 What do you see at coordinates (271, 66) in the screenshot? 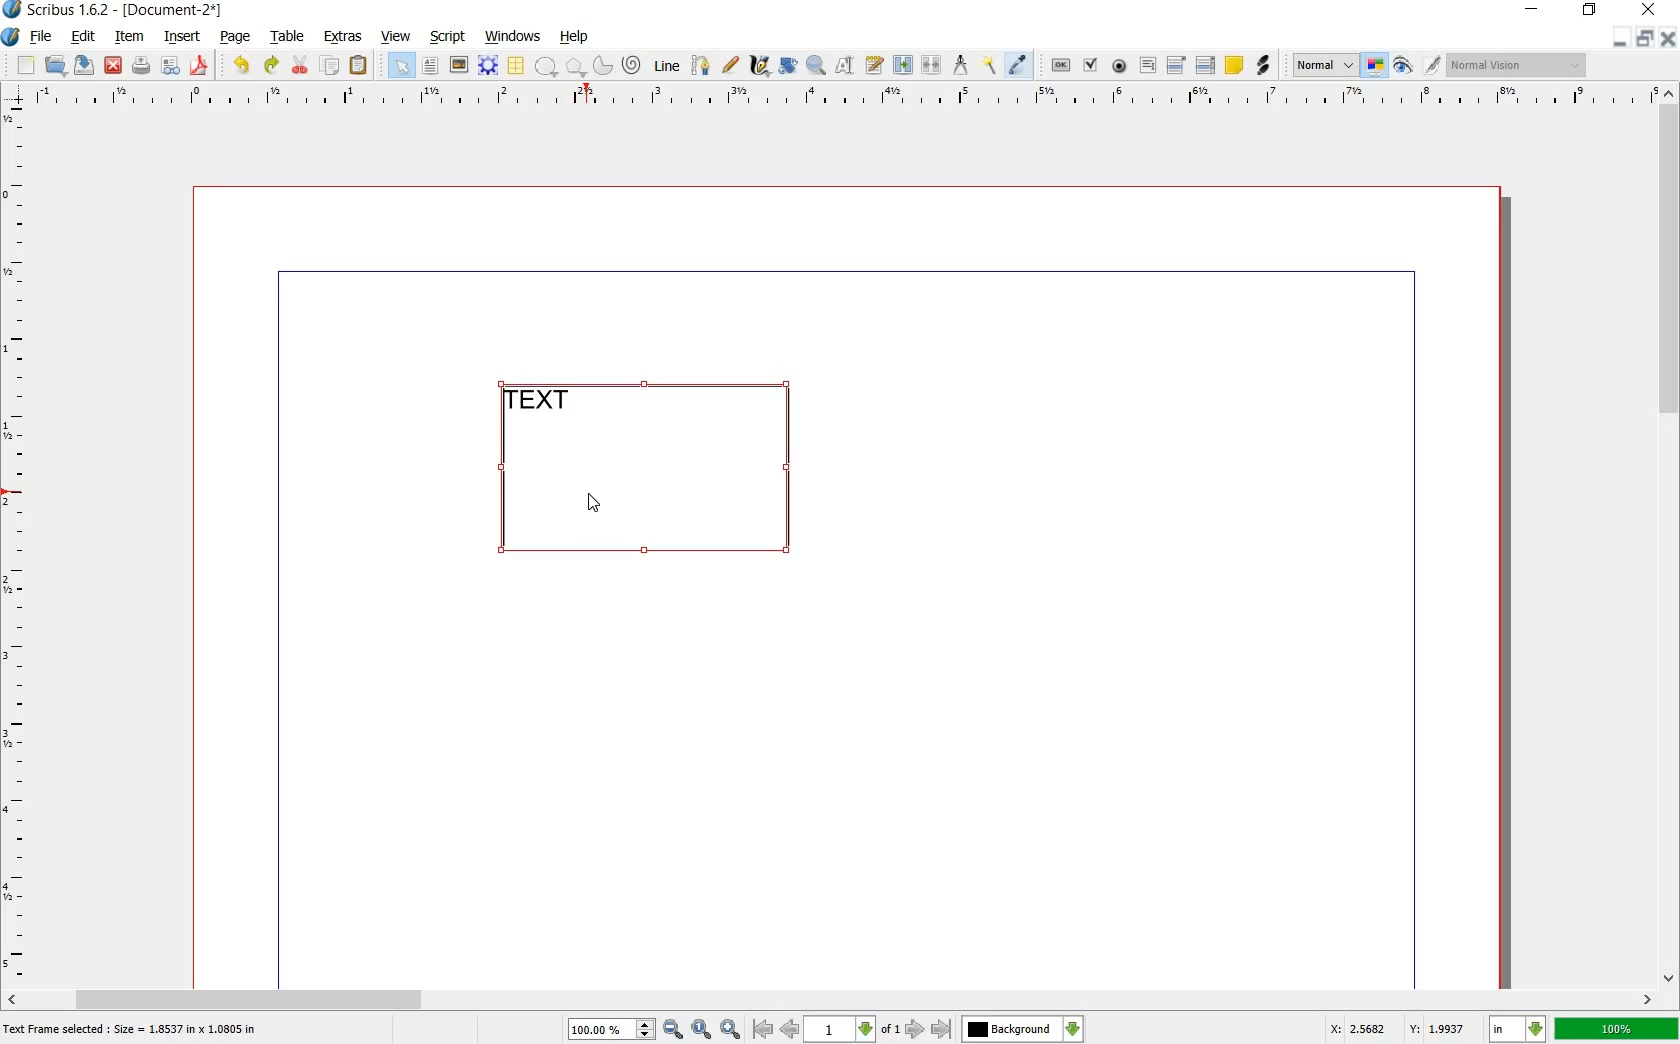
I see `redo` at bounding box center [271, 66].